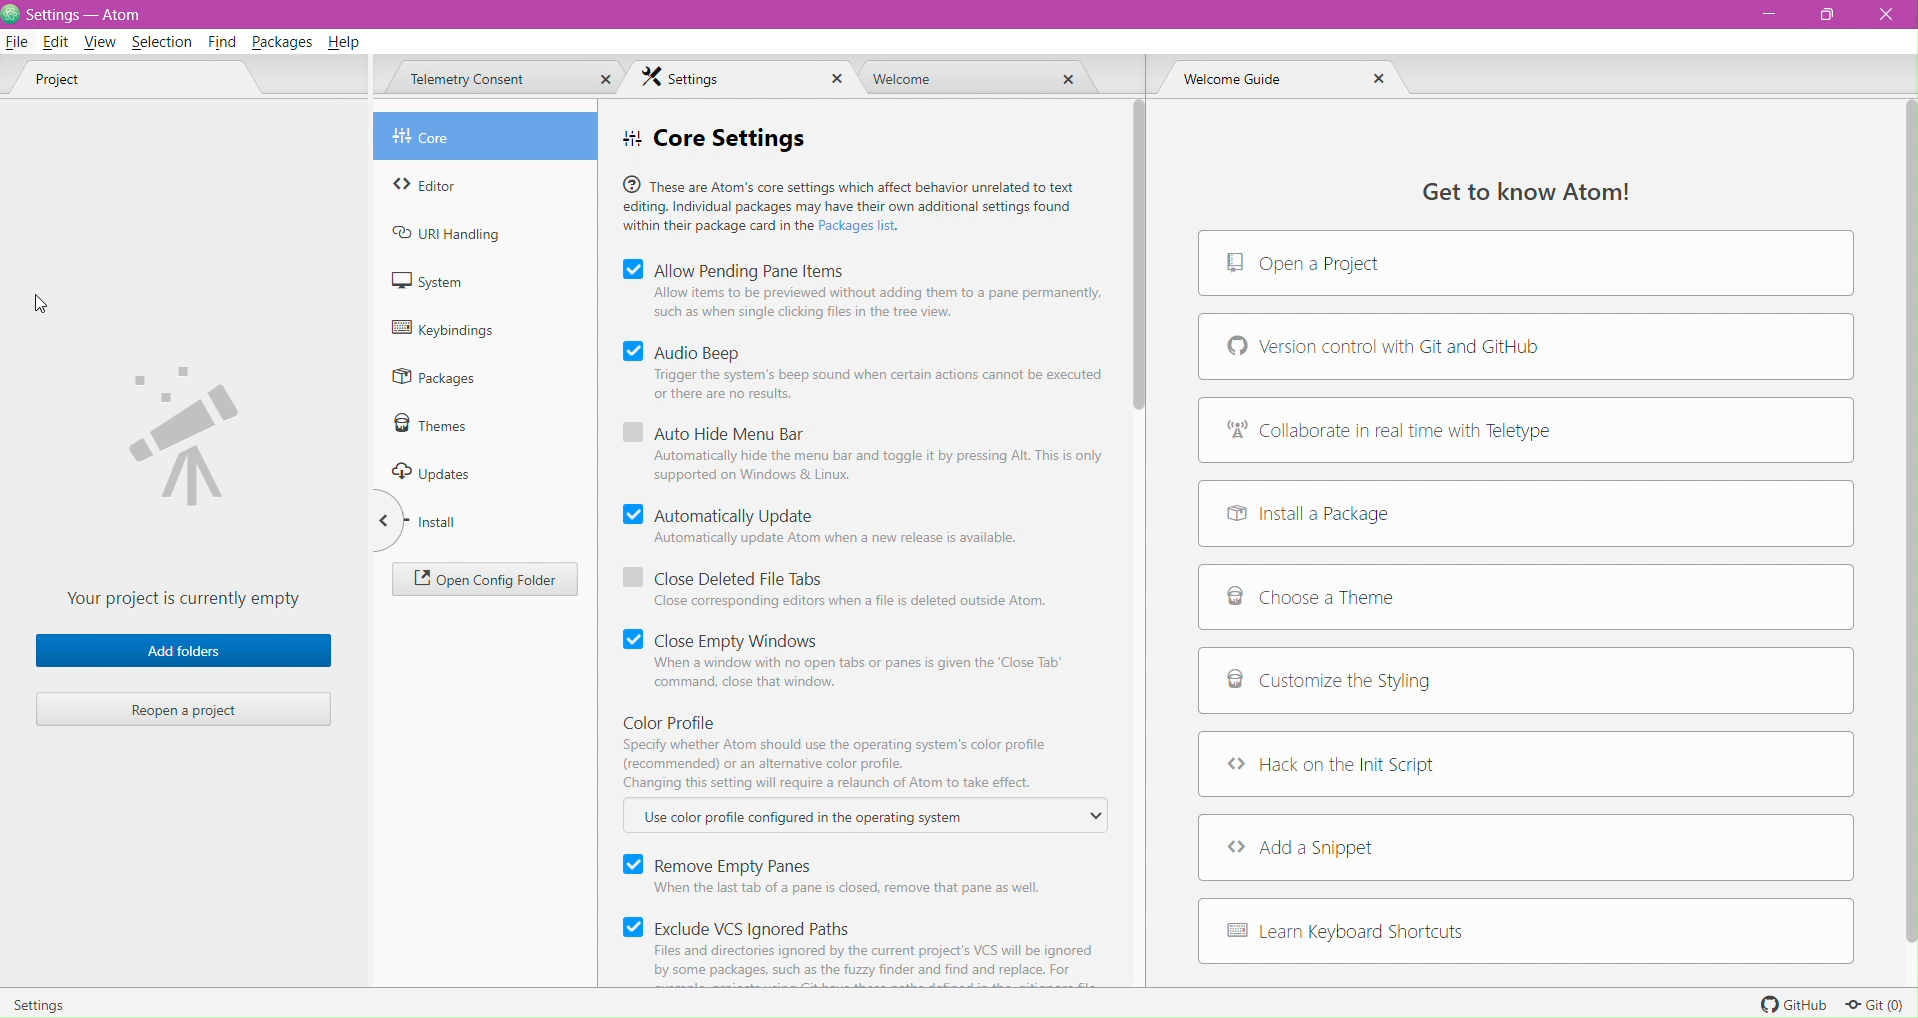 The image size is (1918, 1018). What do you see at coordinates (1769, 20) in the screenshot?
I see `Minimize` at bounding box center [1769, 20].